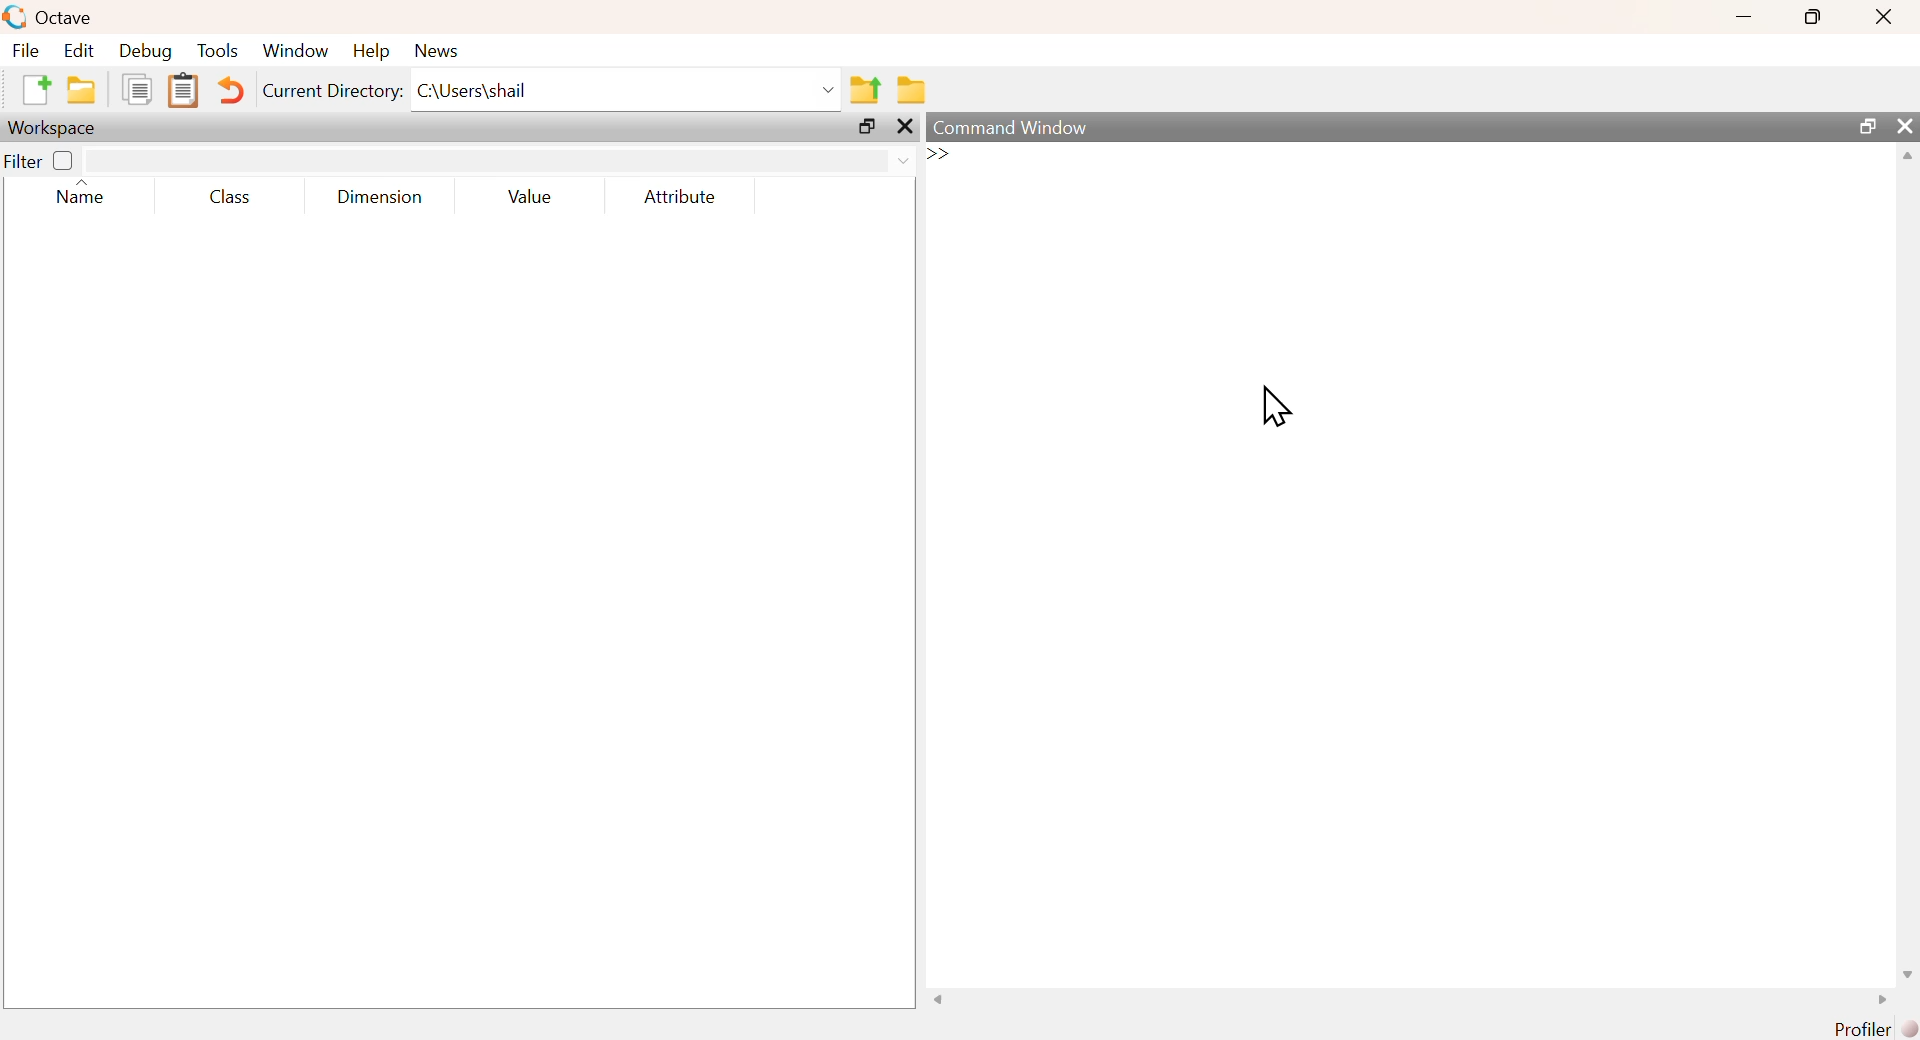 This screenshot has width=1920, height=1040. Describe the element at coordinates (1743, 15) in the screenshot. I see `minimize` at that location.